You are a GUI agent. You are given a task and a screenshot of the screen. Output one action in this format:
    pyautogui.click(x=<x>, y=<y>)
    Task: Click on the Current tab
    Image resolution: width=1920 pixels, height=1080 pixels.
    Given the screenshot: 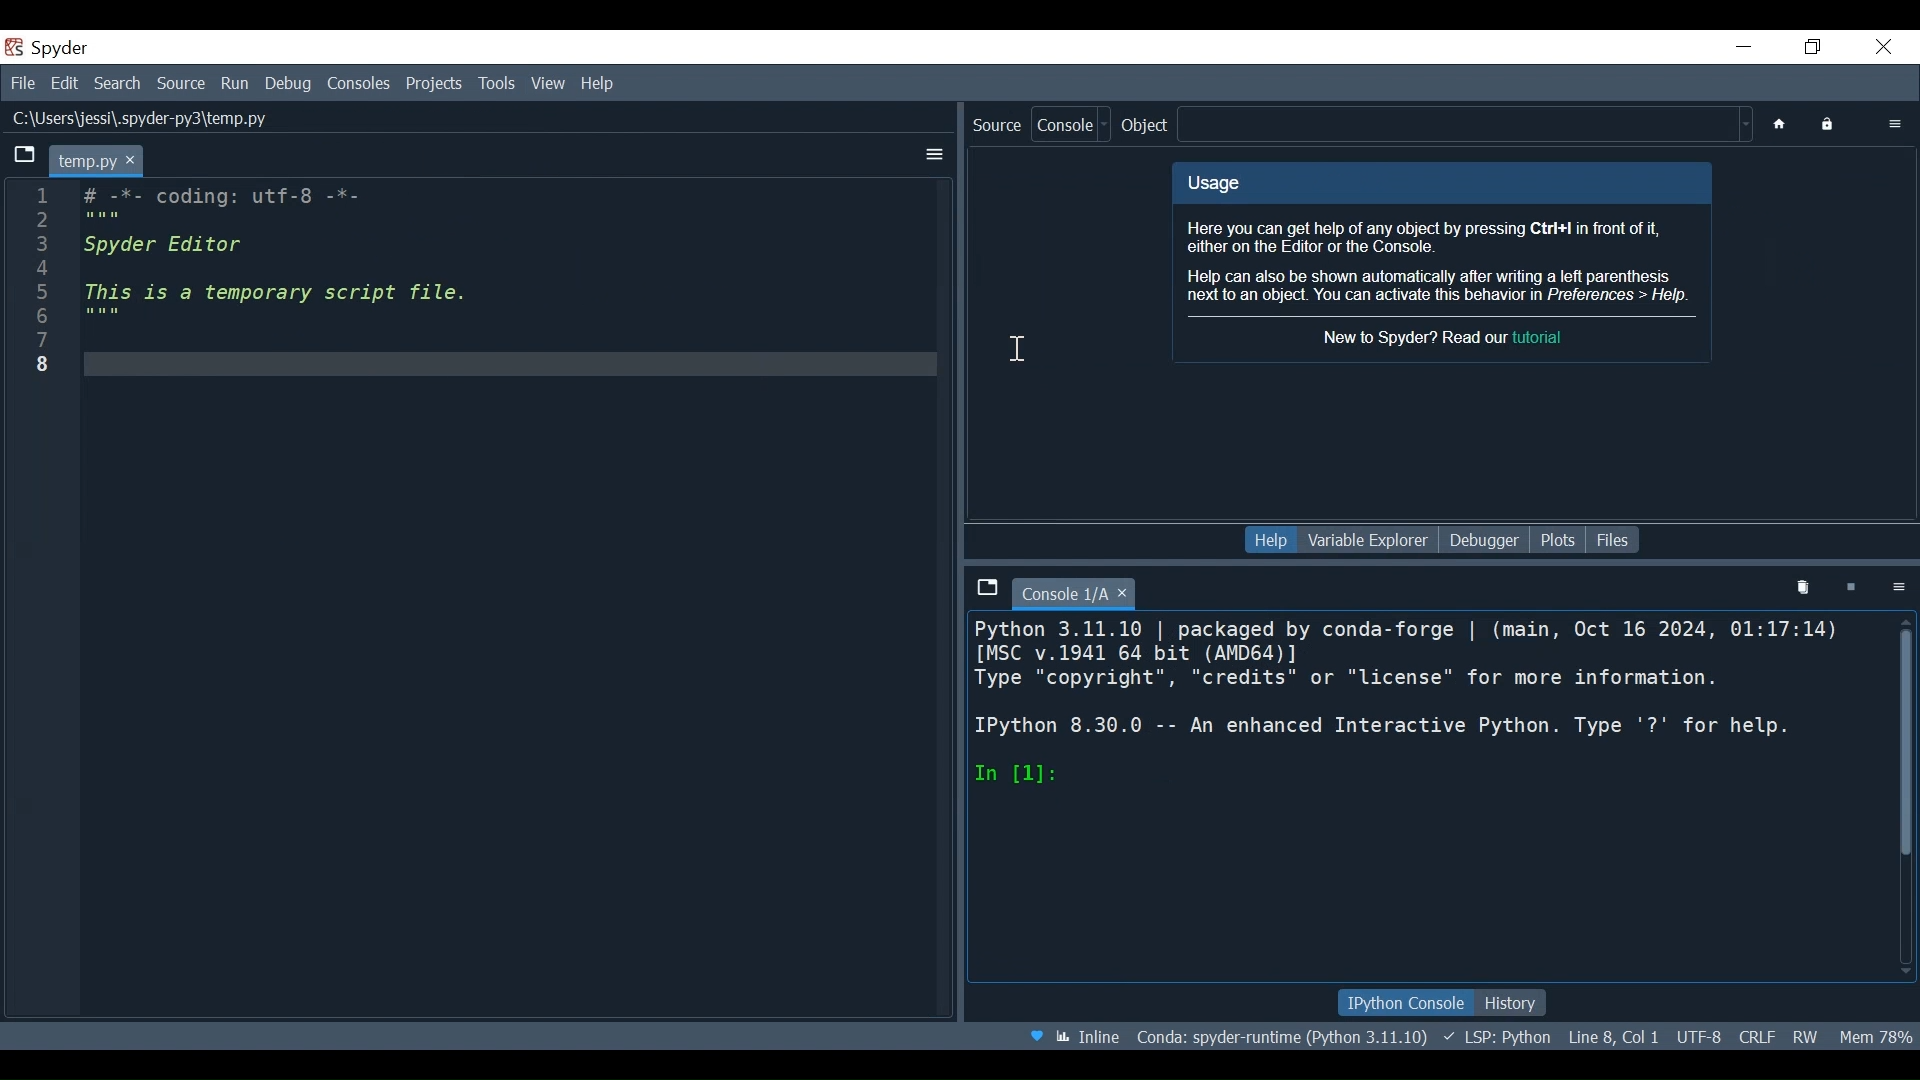 What is the action you would take?
    pyautogui.click(x=1073, y=593)
    